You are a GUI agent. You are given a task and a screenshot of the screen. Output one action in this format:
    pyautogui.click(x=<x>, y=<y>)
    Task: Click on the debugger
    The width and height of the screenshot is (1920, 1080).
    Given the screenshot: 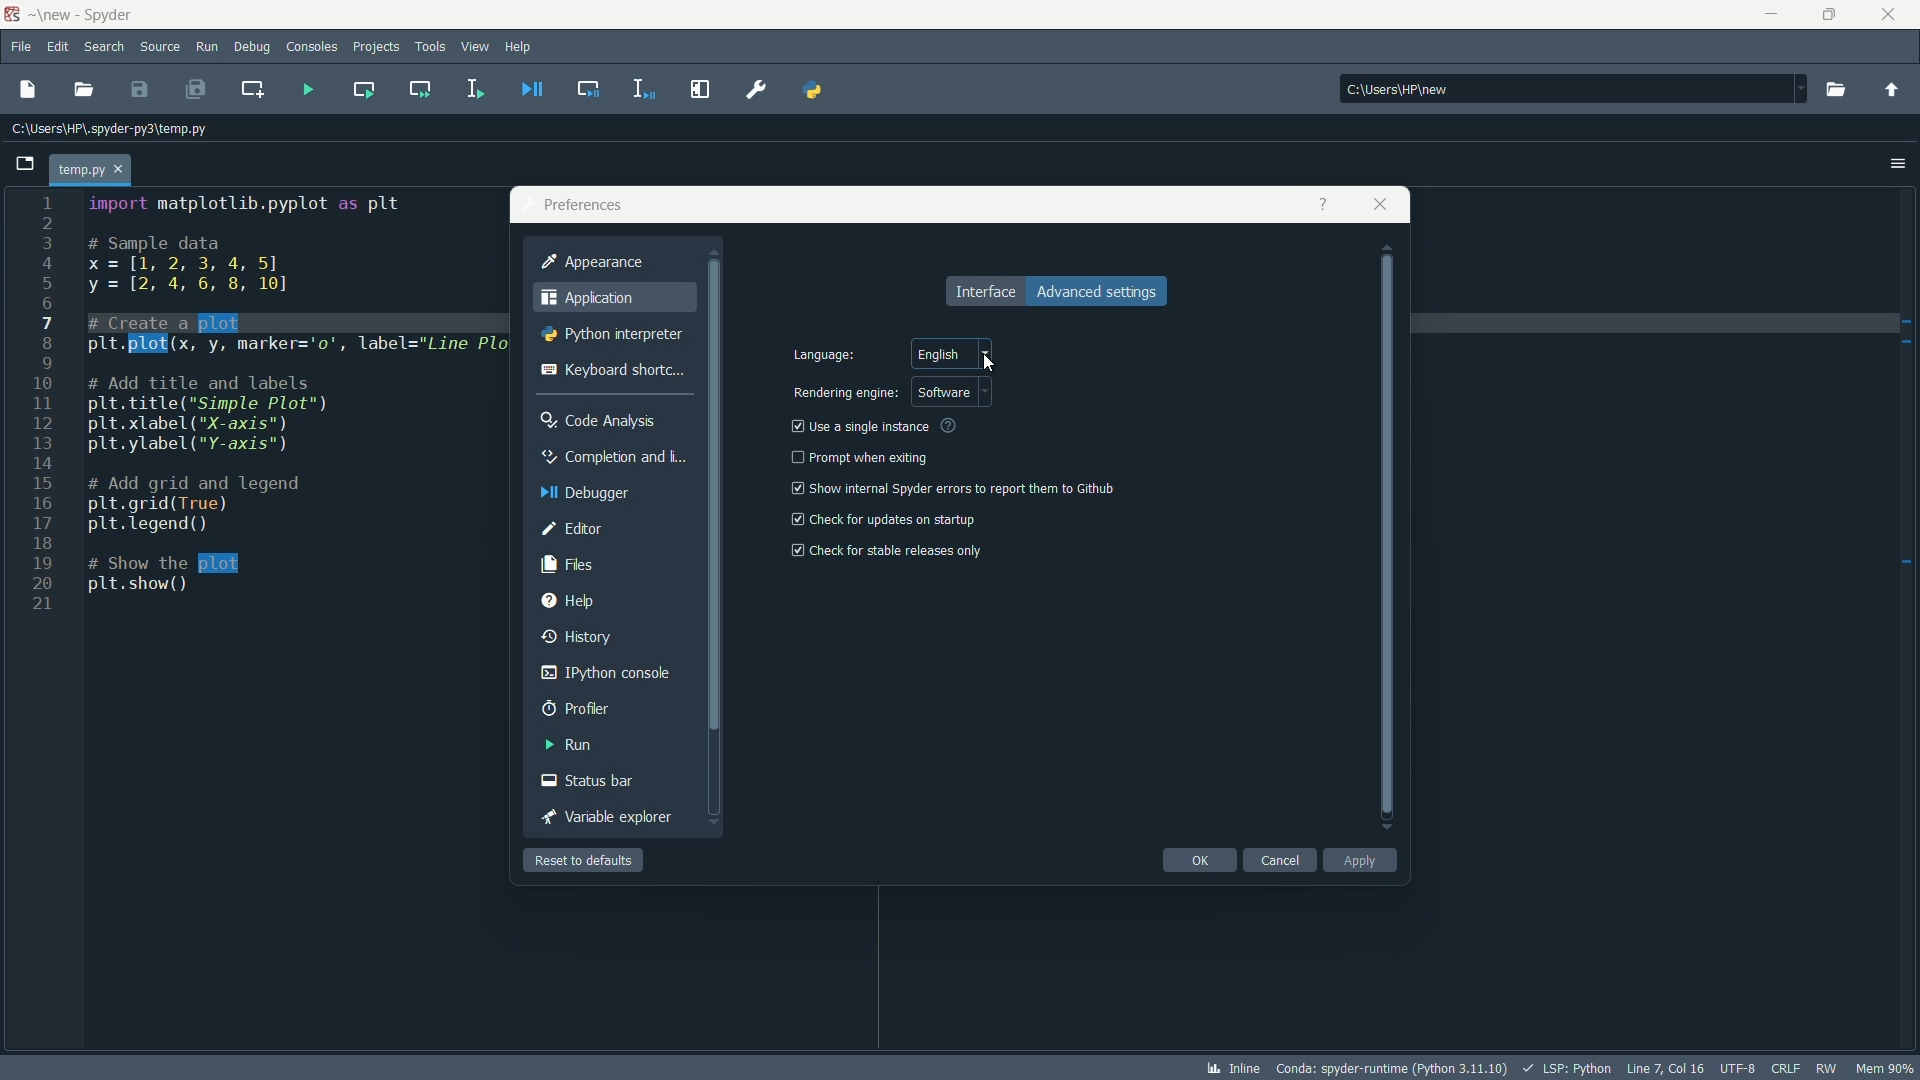 What is the action you would take?
    pyautogui.click(x=591, y=493)
    